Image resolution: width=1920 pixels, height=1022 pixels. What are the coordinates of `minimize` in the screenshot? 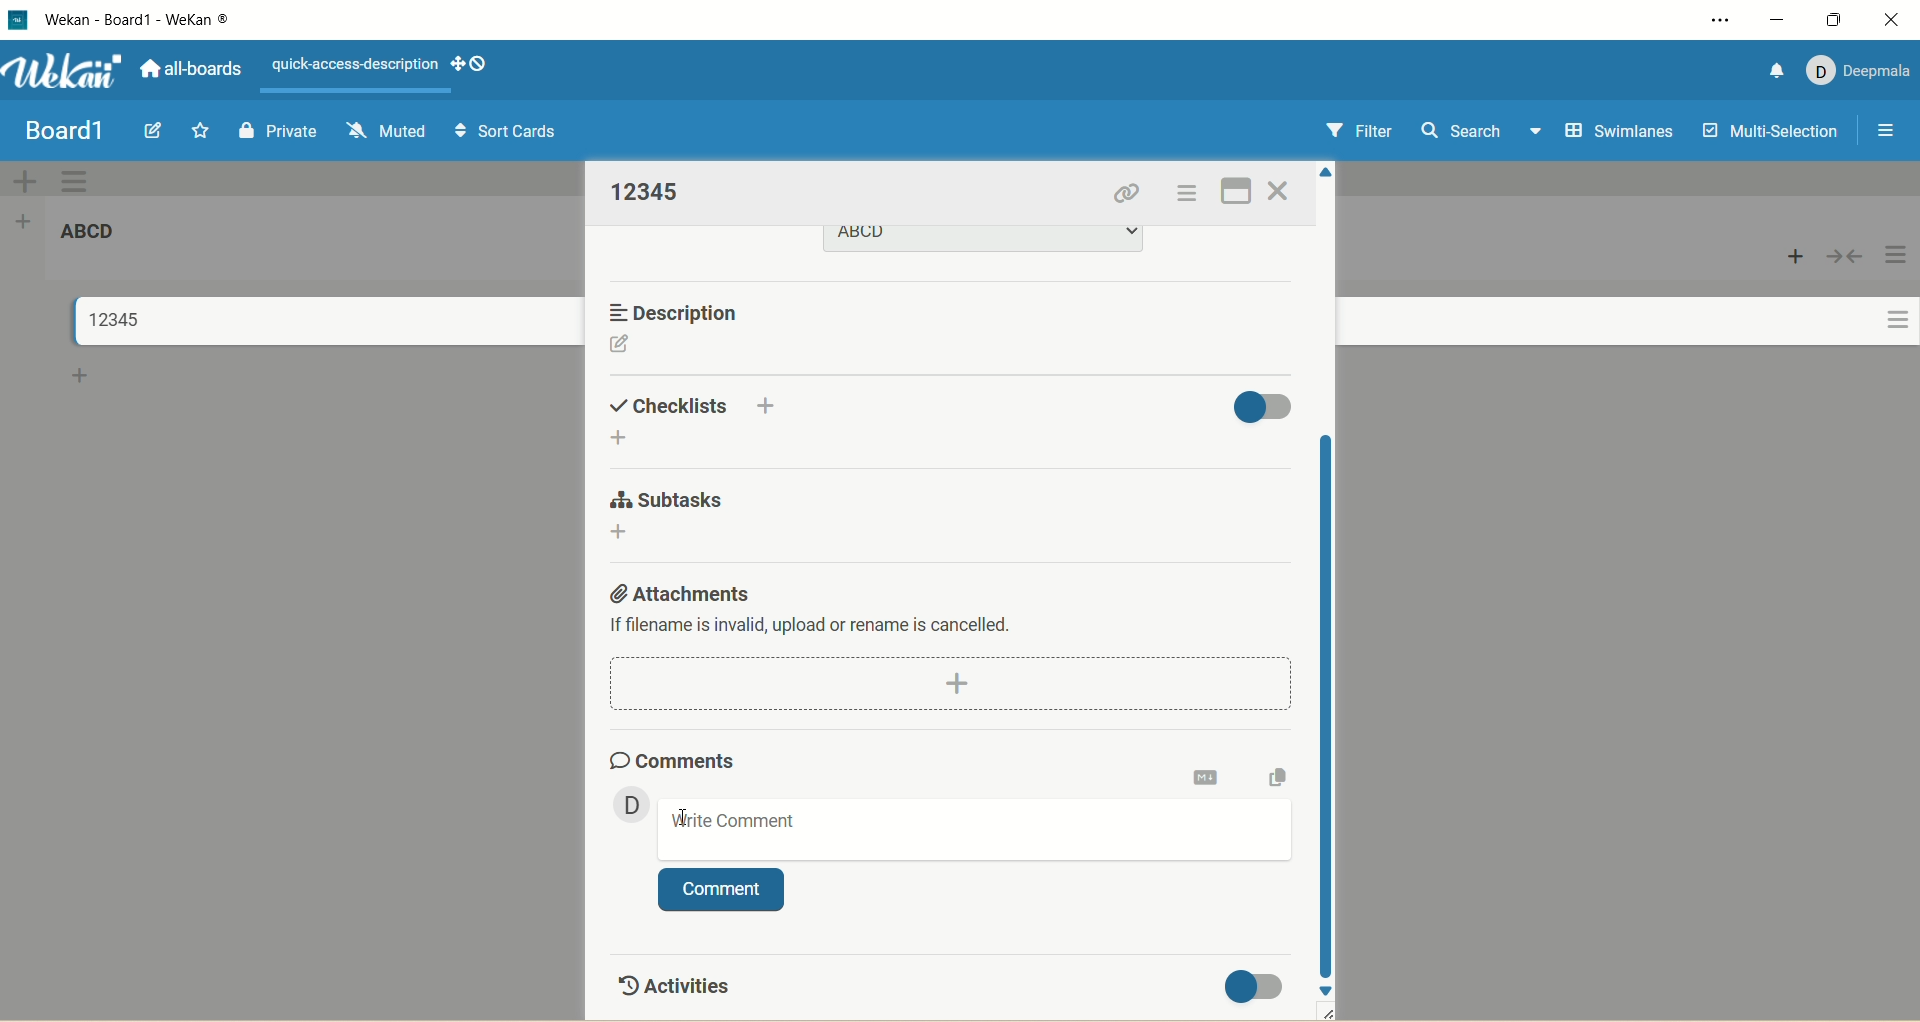 It's located at (1775, 20).